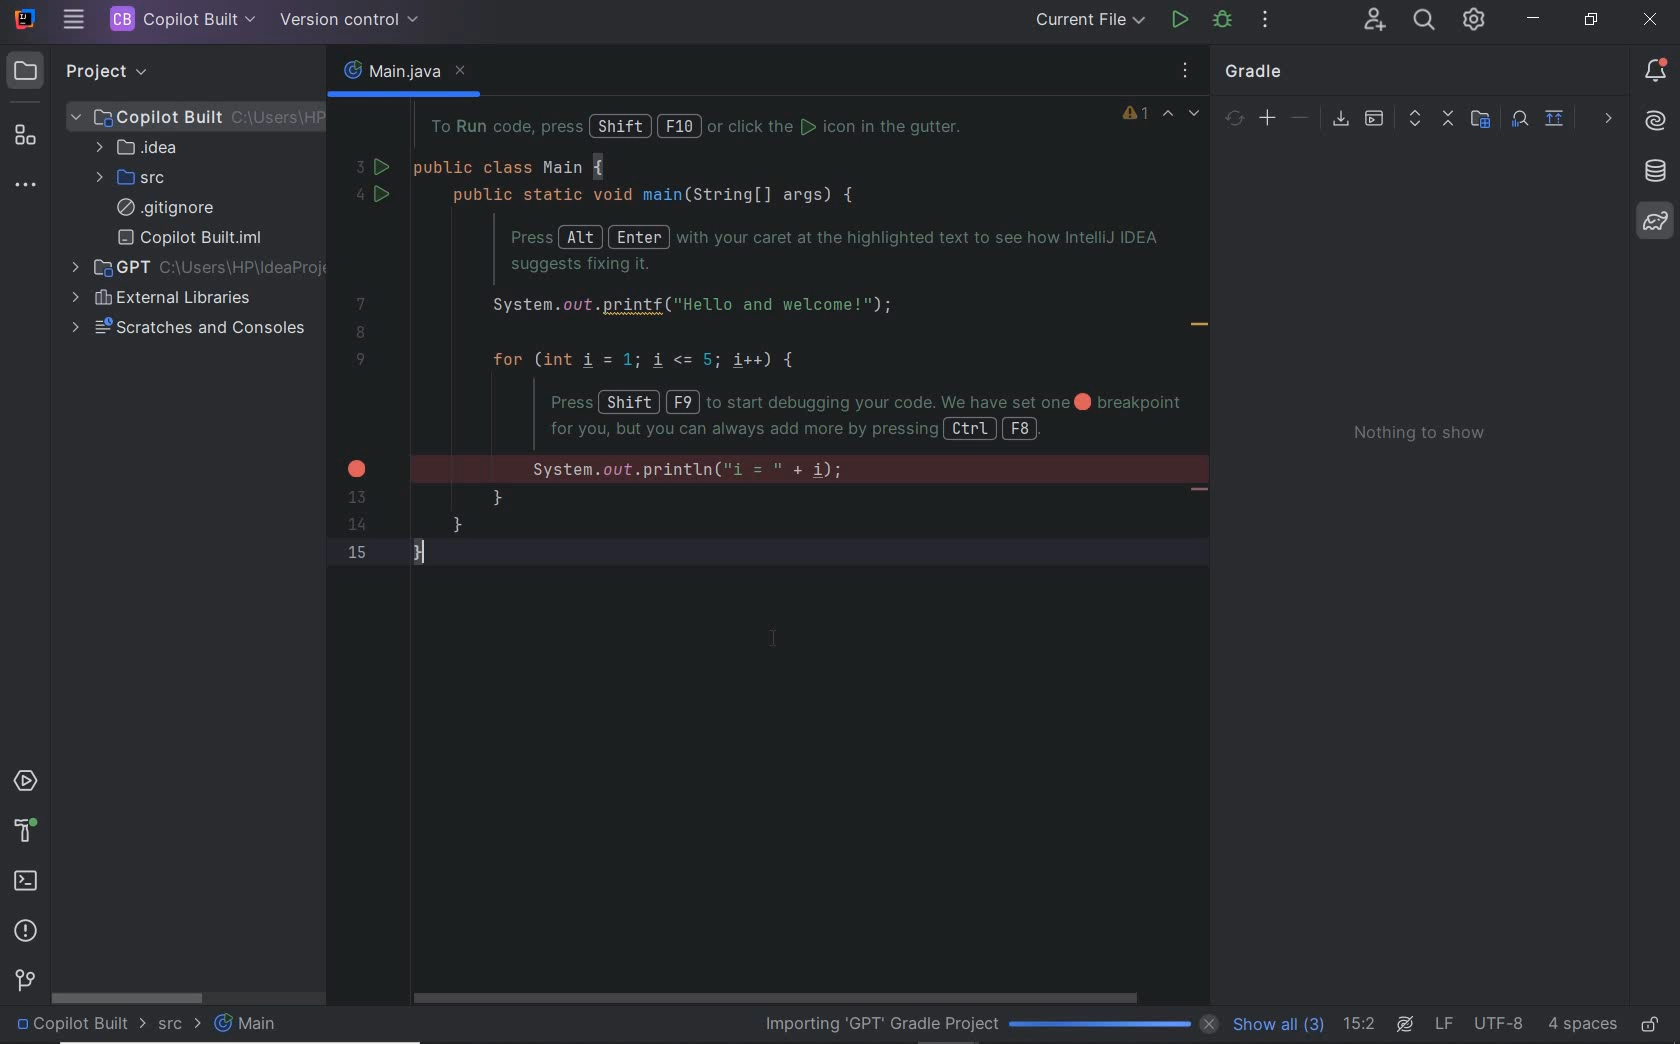 This screenshot has width=1680, height=1044. Describe the element at coordinates (1651, 1023) in the screenshot. I see `make file ready only` at that location.